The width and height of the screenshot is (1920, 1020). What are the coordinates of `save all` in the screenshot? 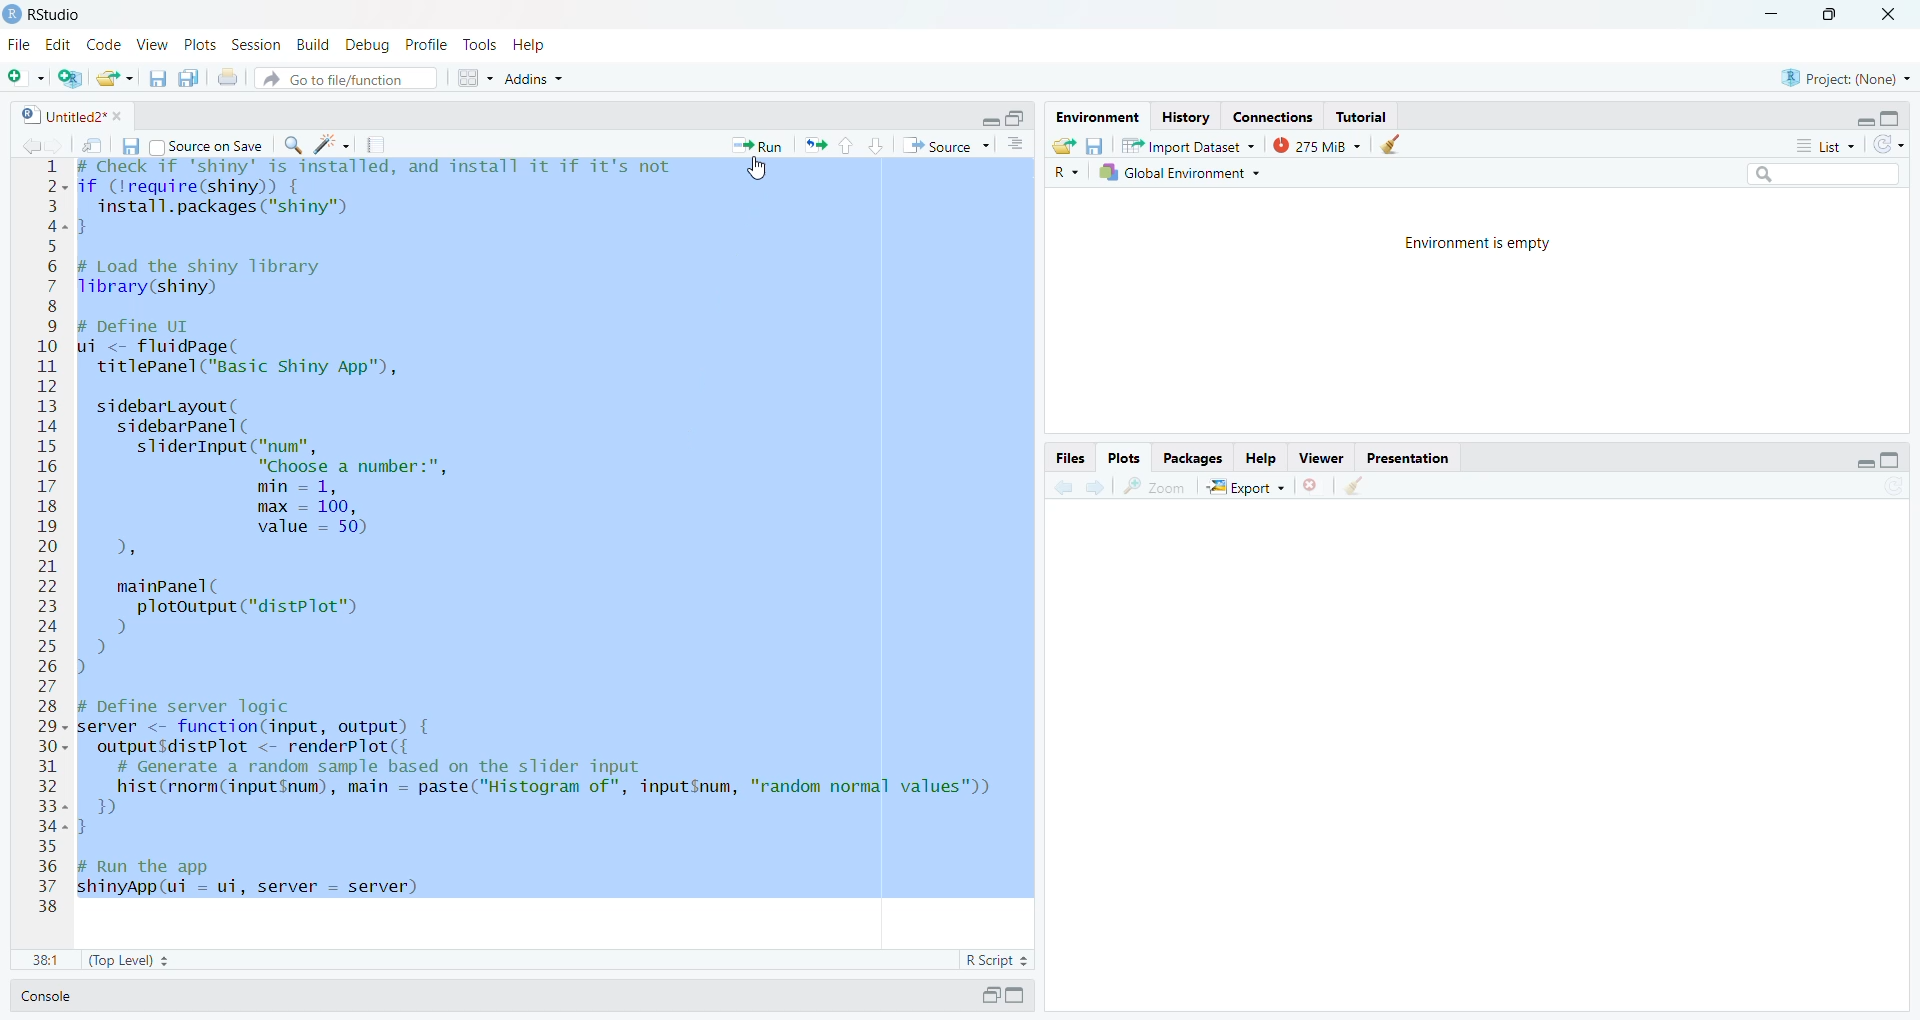 It's located at (189, 78).